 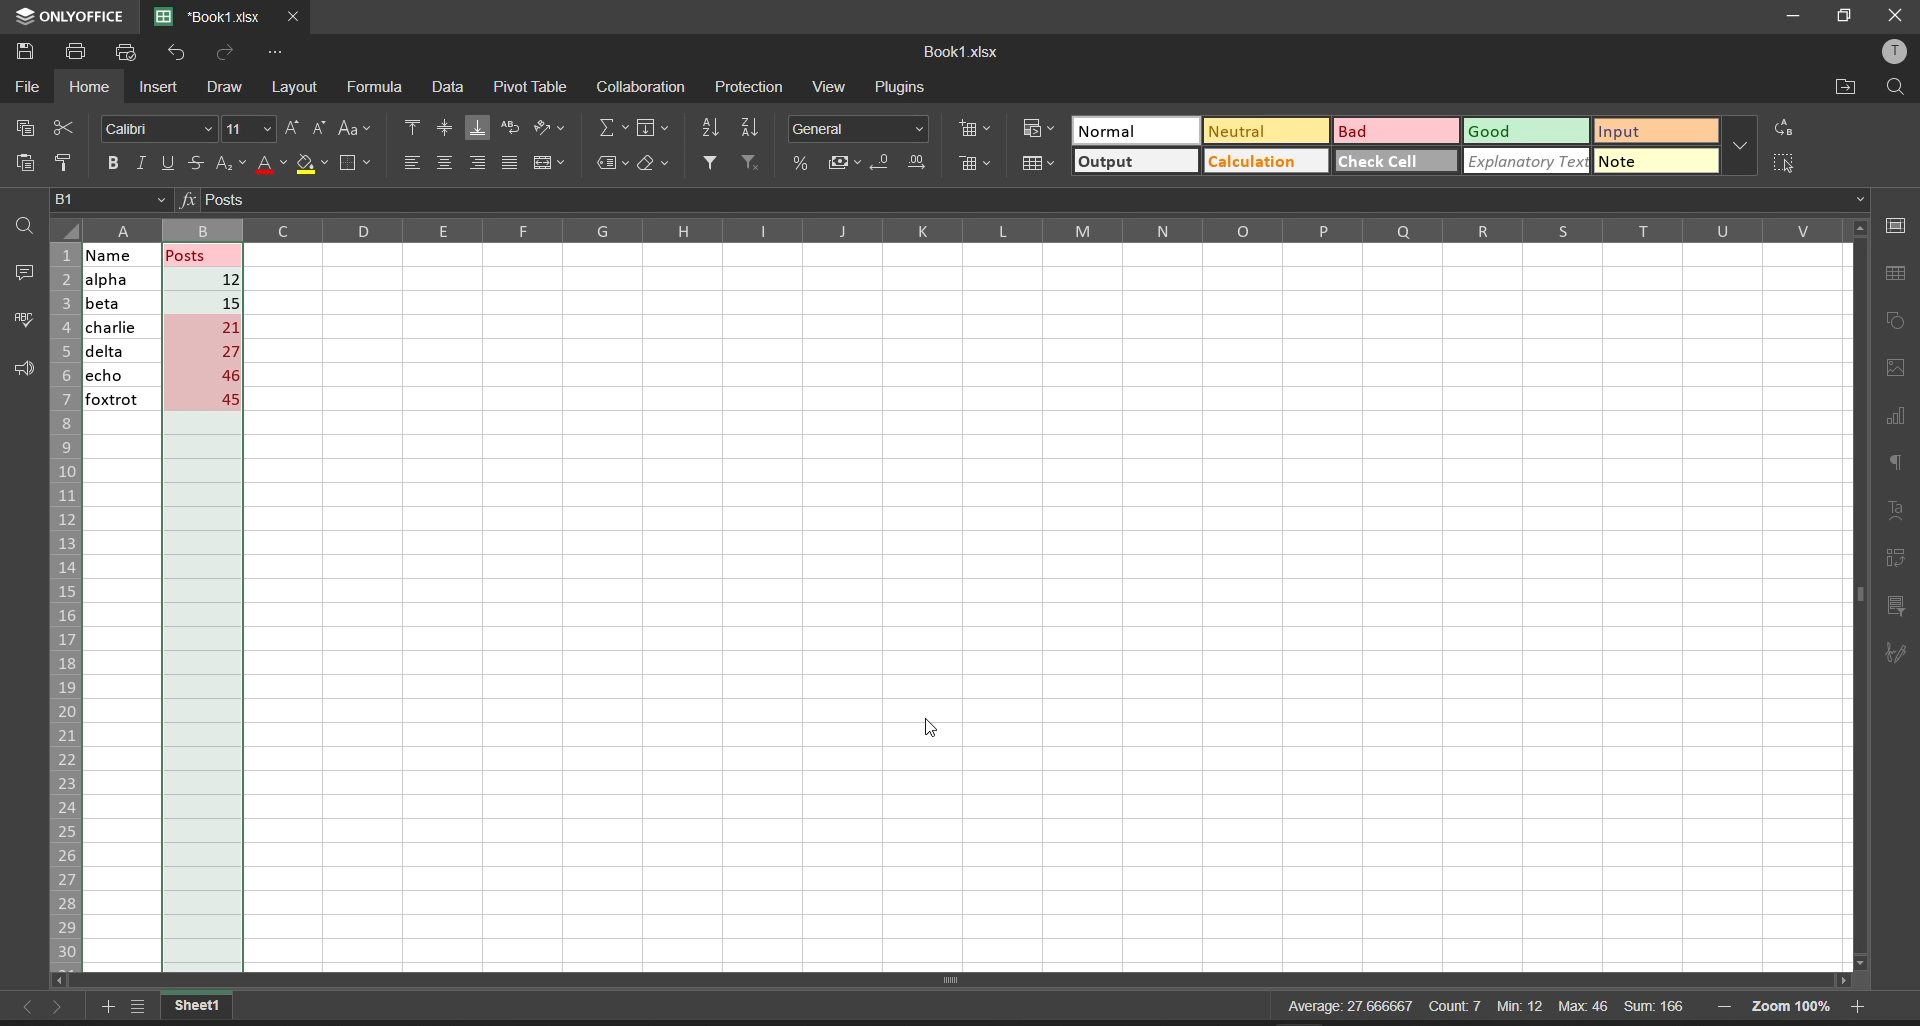 What do you see at coordinates (1861, 1005) in the screenshot?
I see `zoom in` at bounding box center [1861, 1005].